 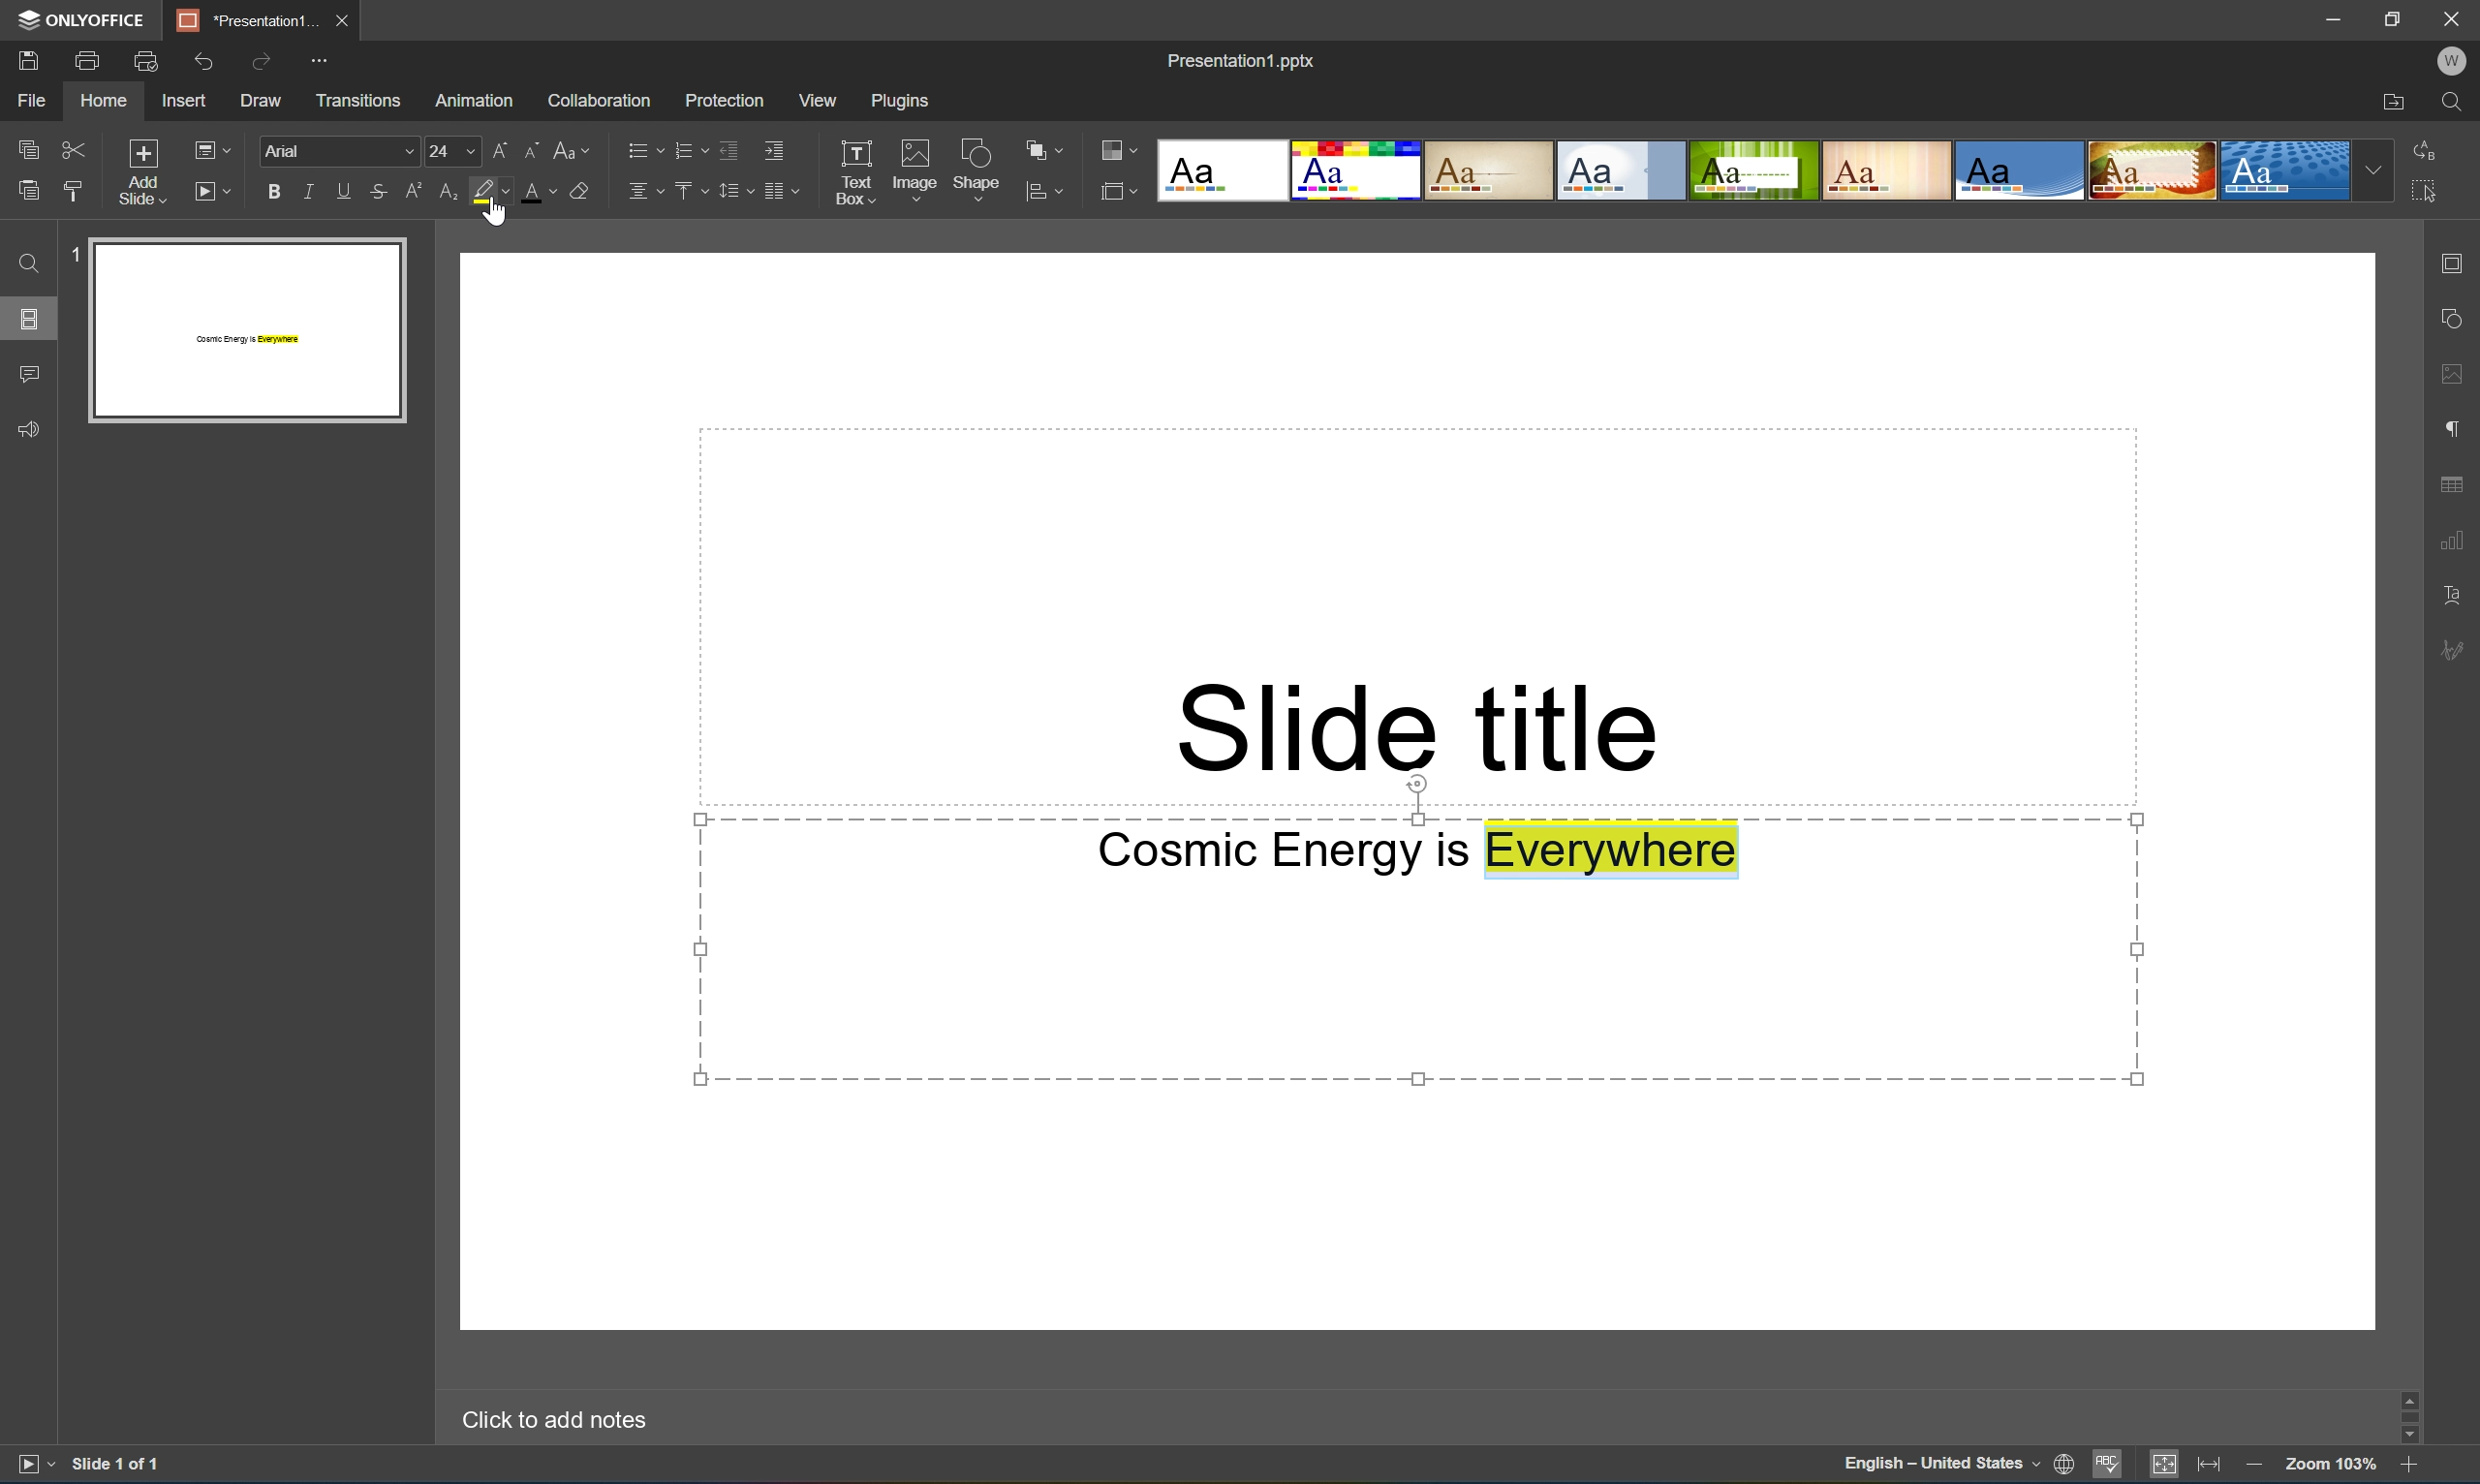 I want to click on Protection, so click(x=724, y=96).